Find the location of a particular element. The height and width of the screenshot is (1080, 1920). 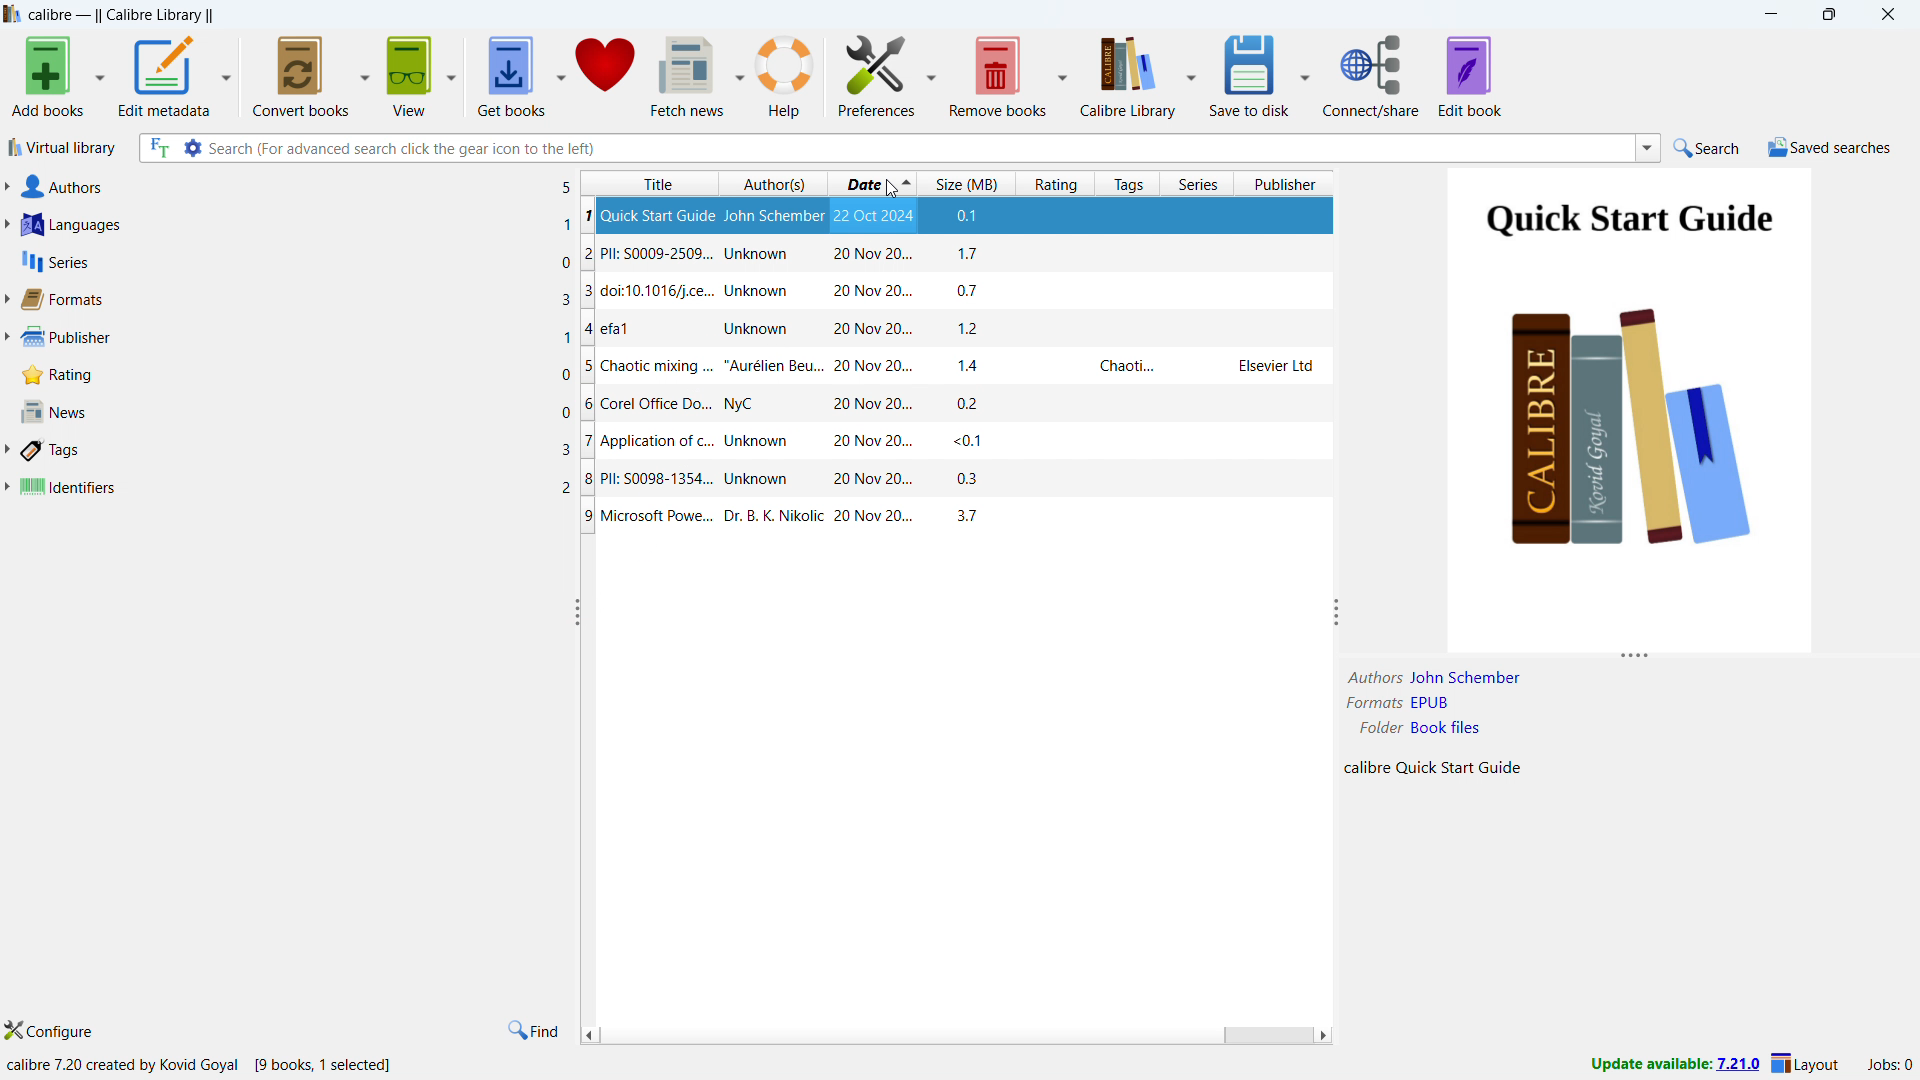

configure is located at coordinates (52, 1031).